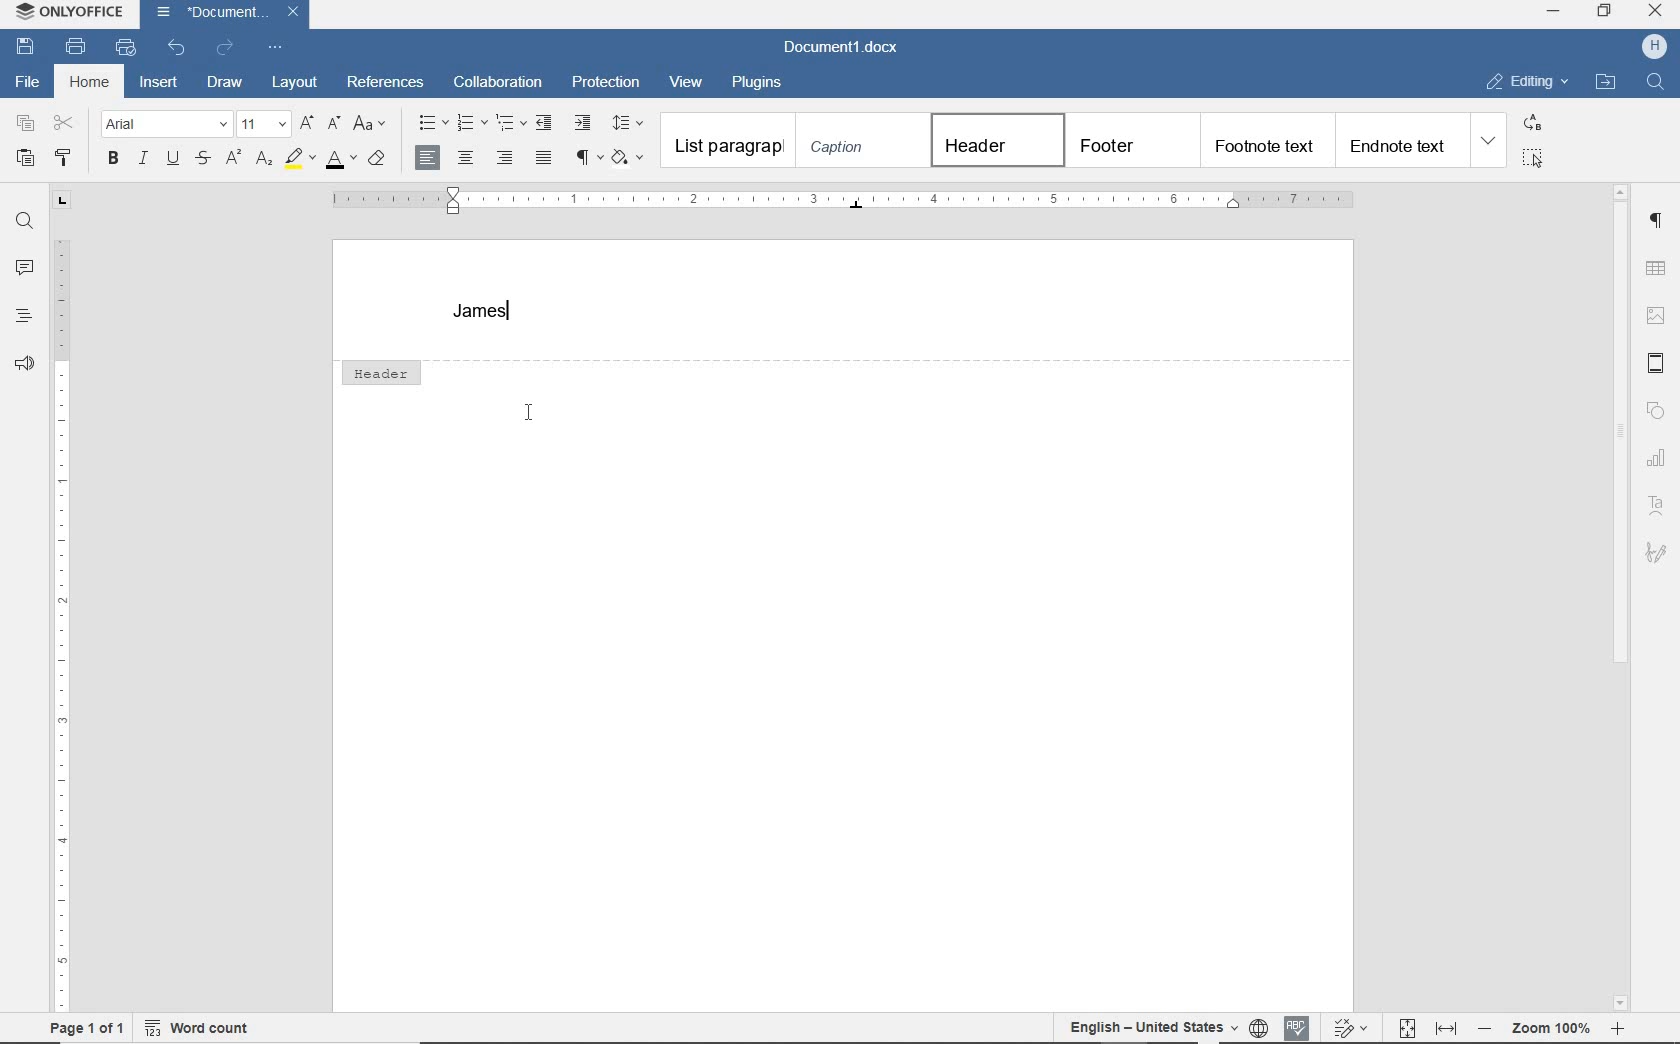 The image size is (1680, 1044). Describe the element at coordinates (1655, 409) in the screenshot. I see `SHAPE` at that location.